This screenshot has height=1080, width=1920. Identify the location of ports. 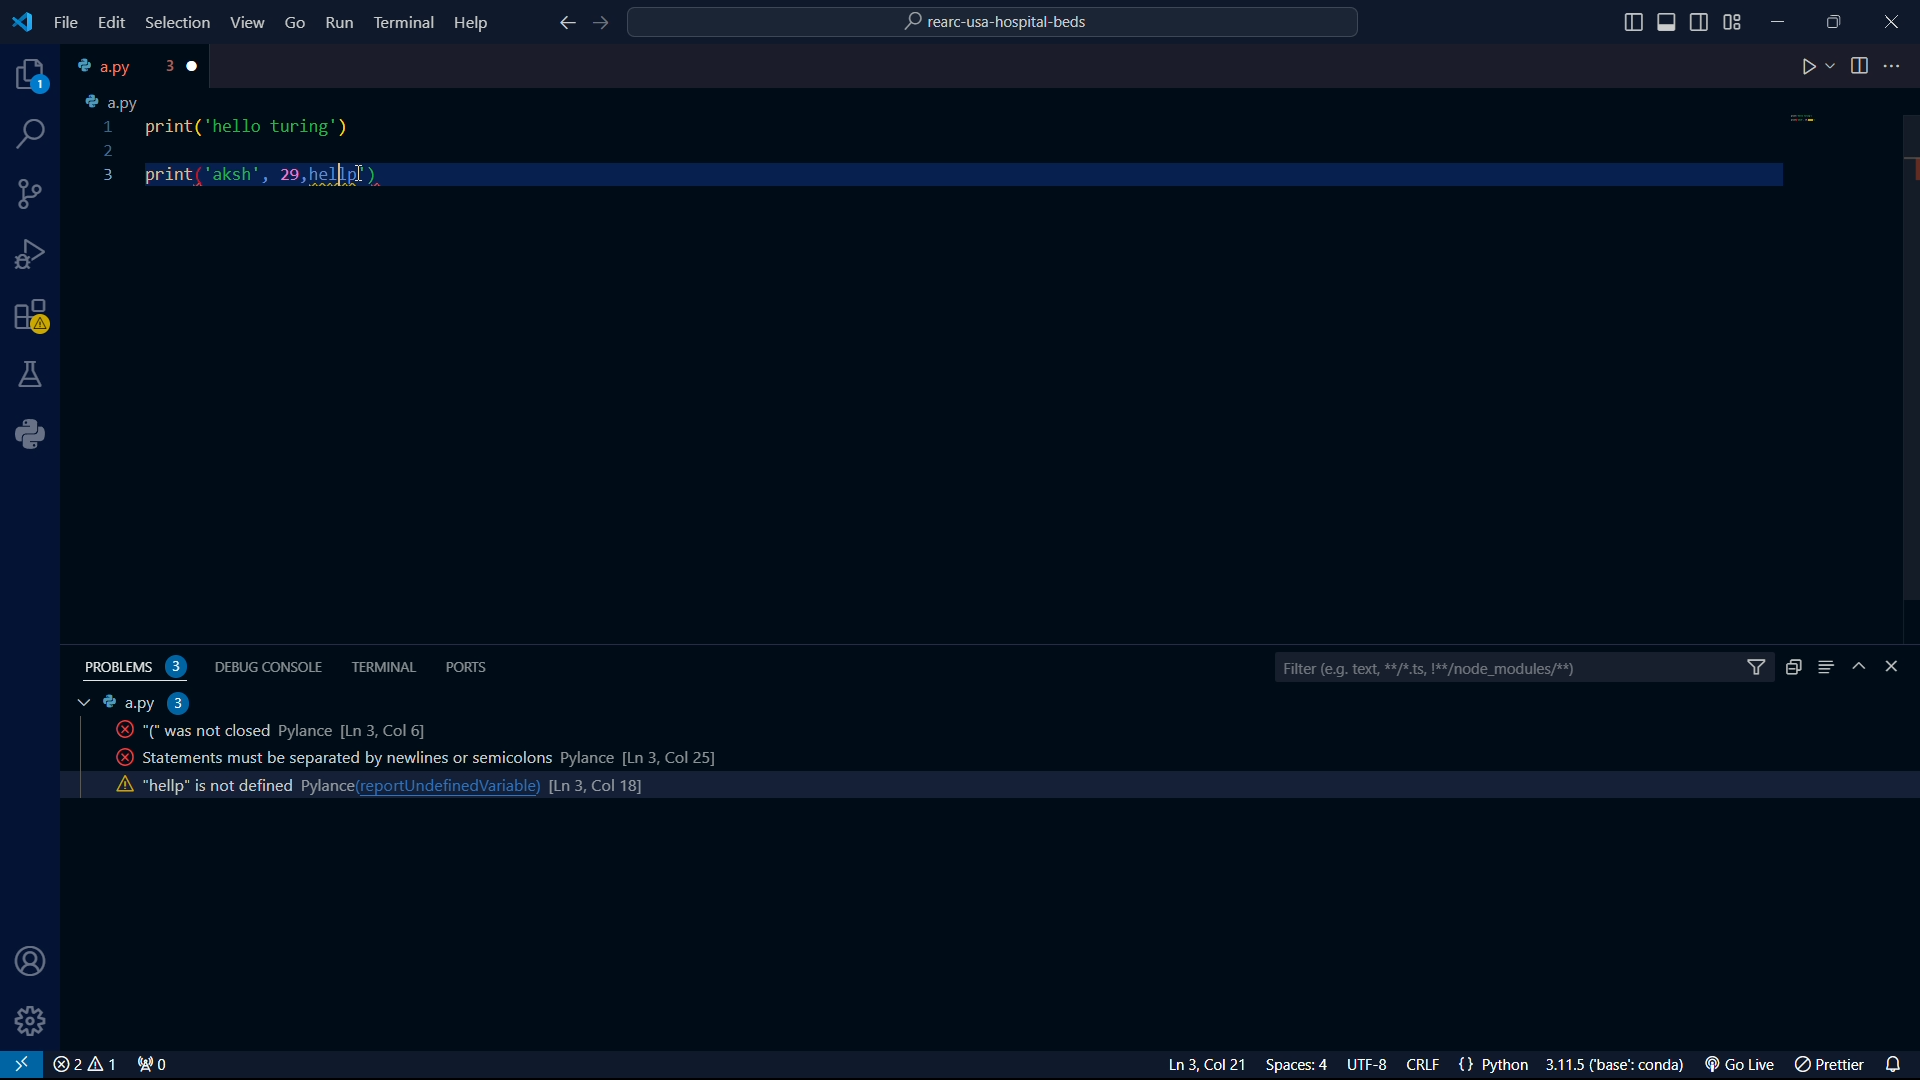
(471, 666).